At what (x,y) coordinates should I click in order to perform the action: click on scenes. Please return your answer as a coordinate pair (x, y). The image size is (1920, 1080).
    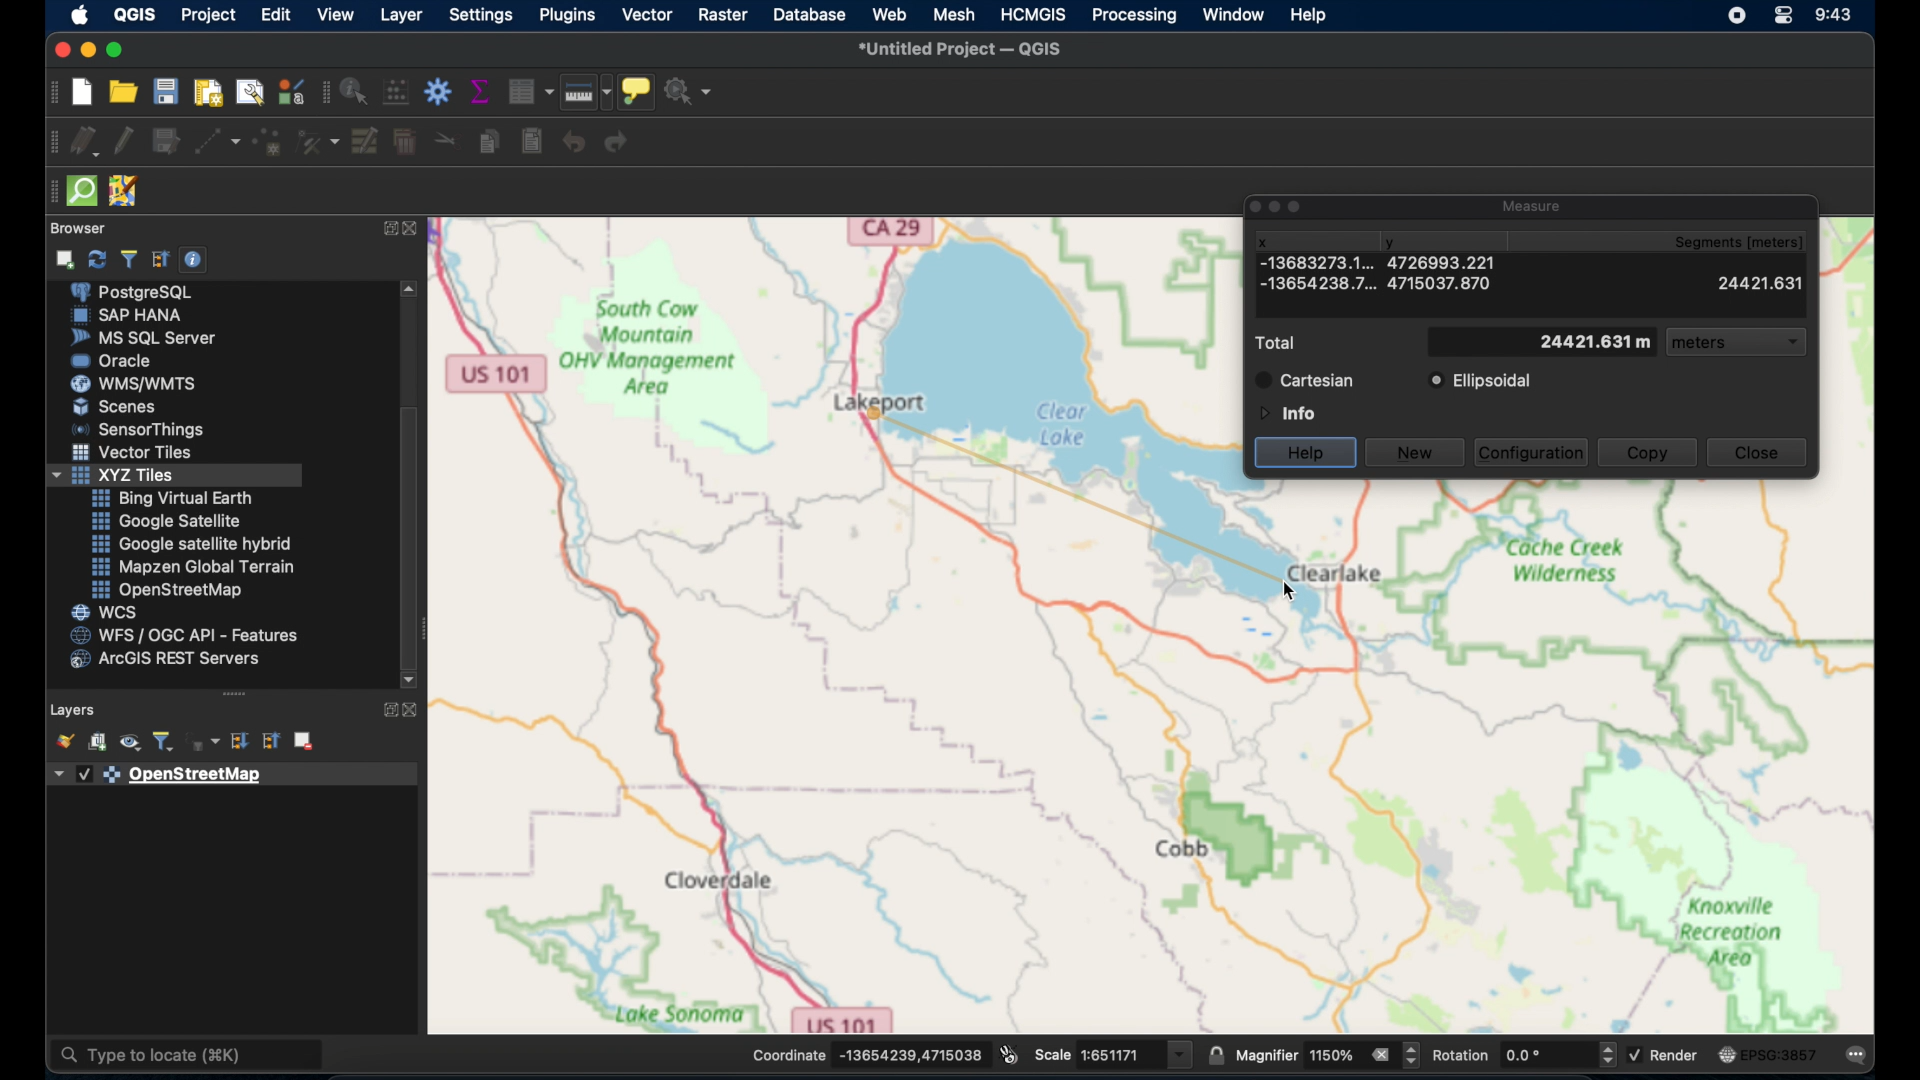
    Looking at the image, I should click on (115, 406).